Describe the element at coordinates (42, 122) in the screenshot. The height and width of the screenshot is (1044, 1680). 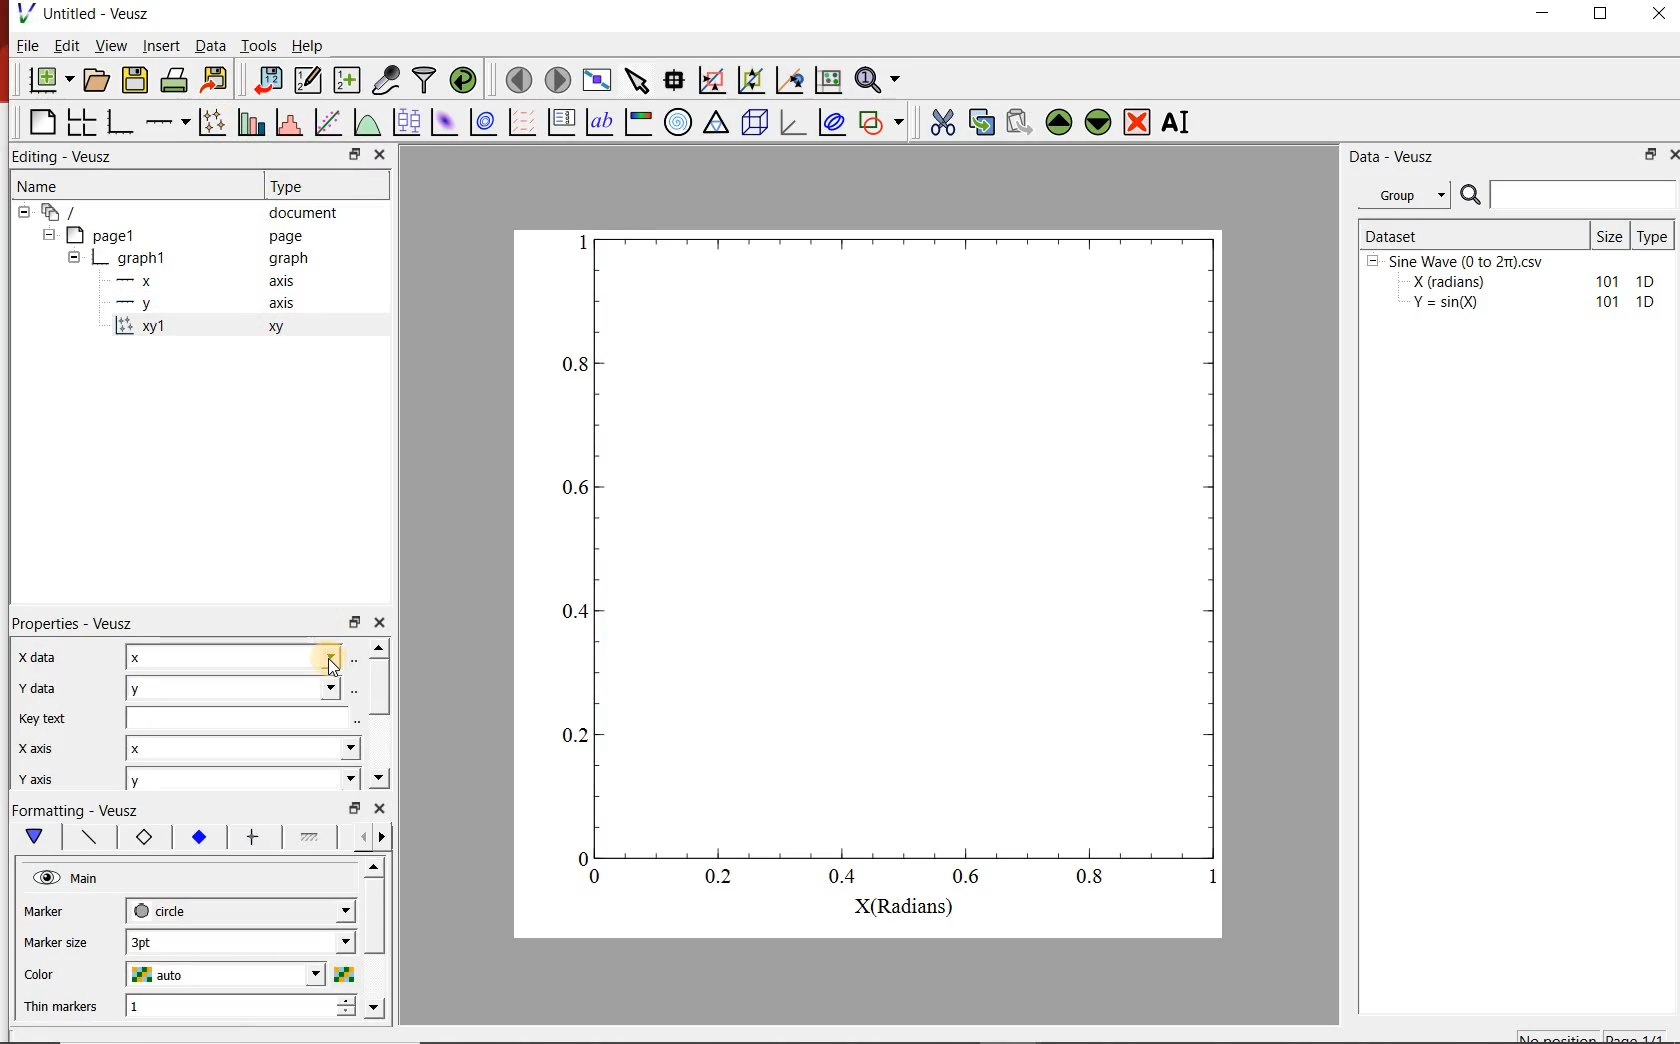
I see `Blank page` at that location.